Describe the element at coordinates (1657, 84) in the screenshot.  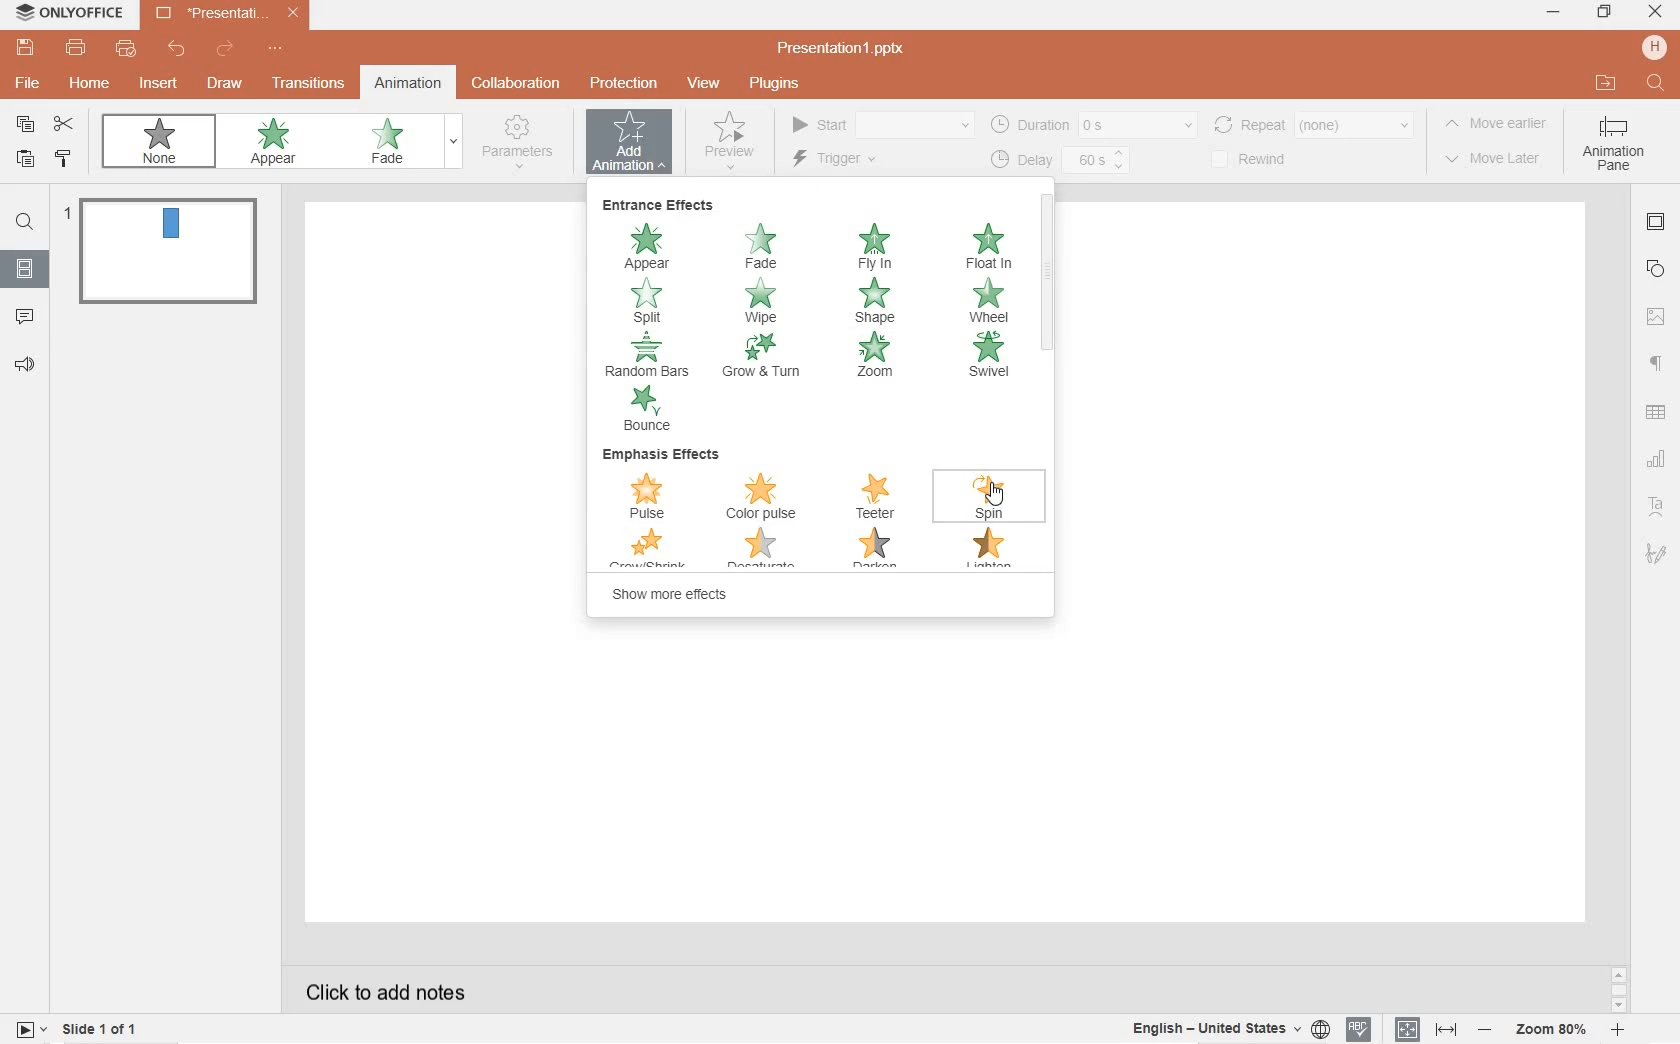
I see `FIND` at that location.